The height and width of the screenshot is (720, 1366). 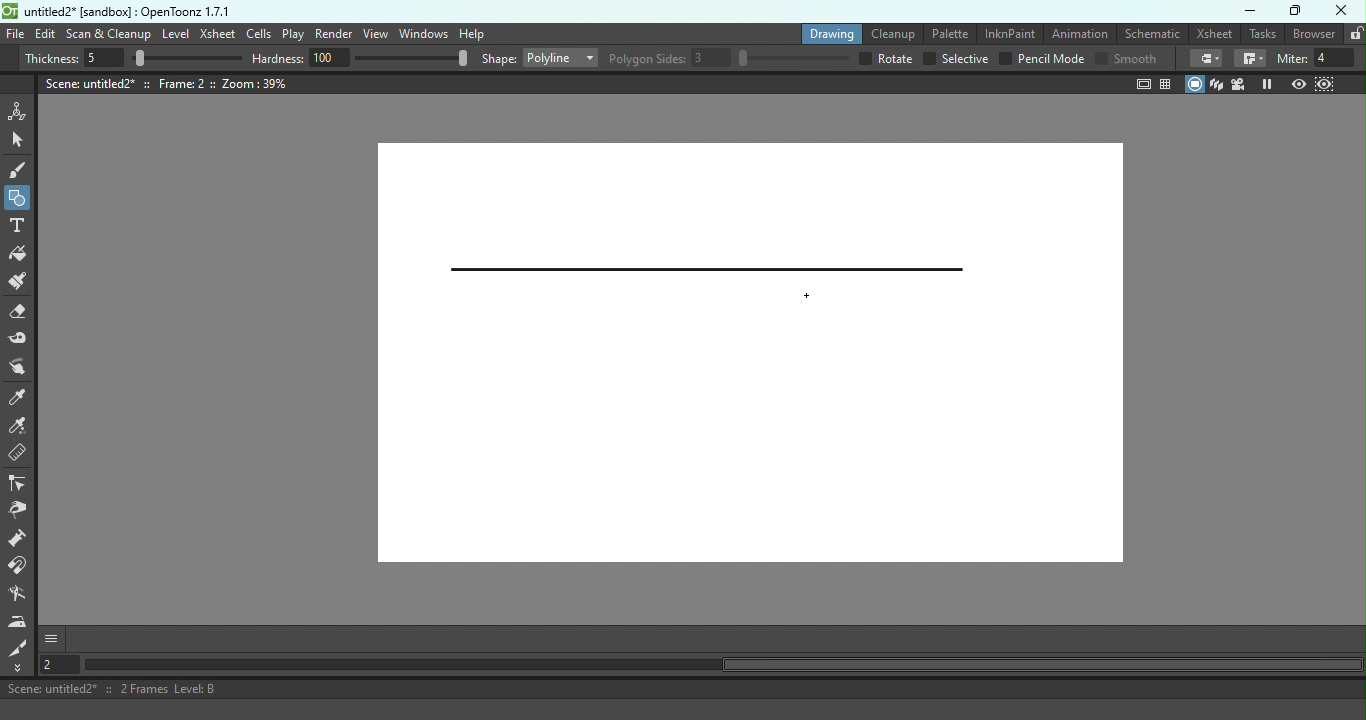 I want to click on Xsheet, so click(x=1214, y=33).